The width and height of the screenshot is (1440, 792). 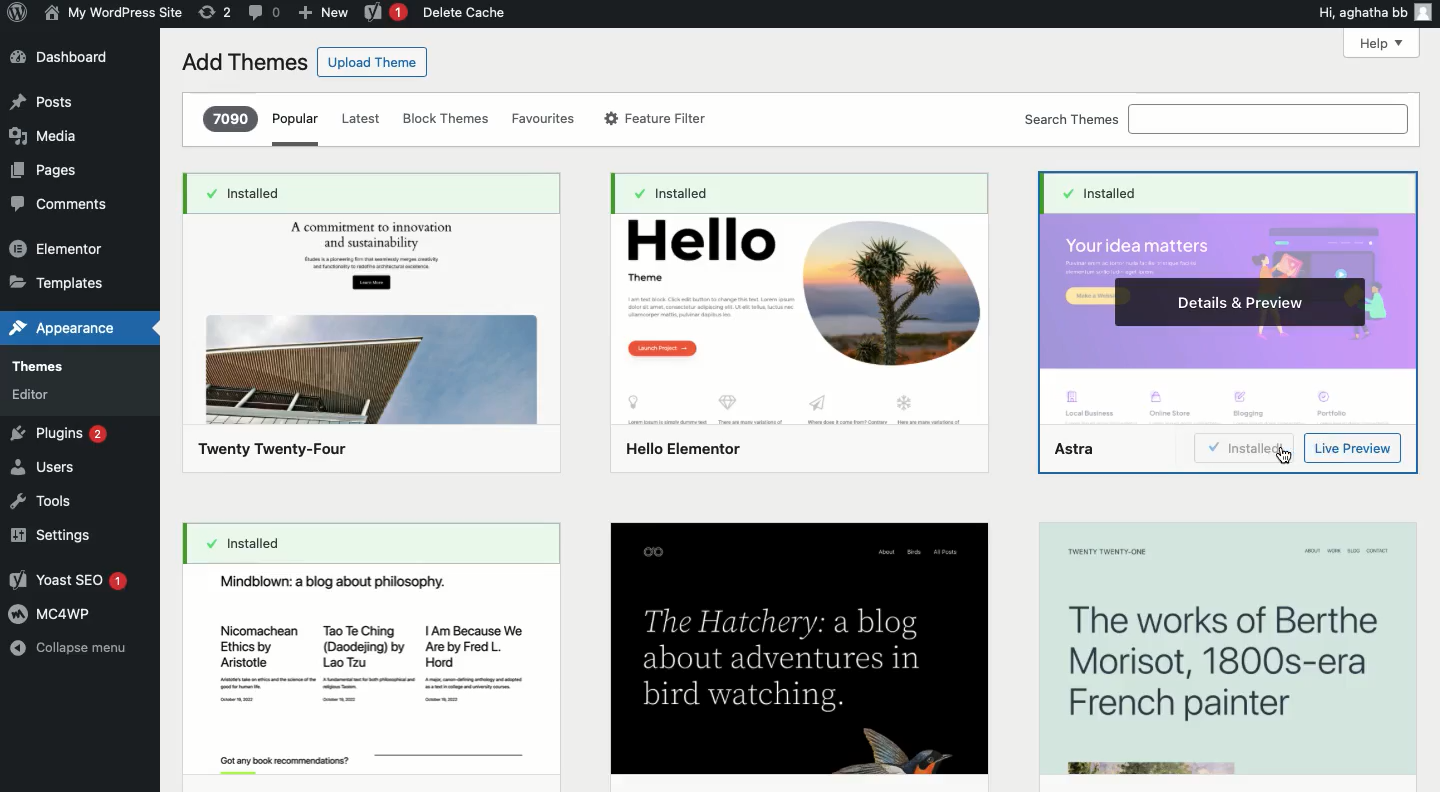 I want to click on The Hatchery: a blogabout adventures inbird watching., so click(x=799, y=649).